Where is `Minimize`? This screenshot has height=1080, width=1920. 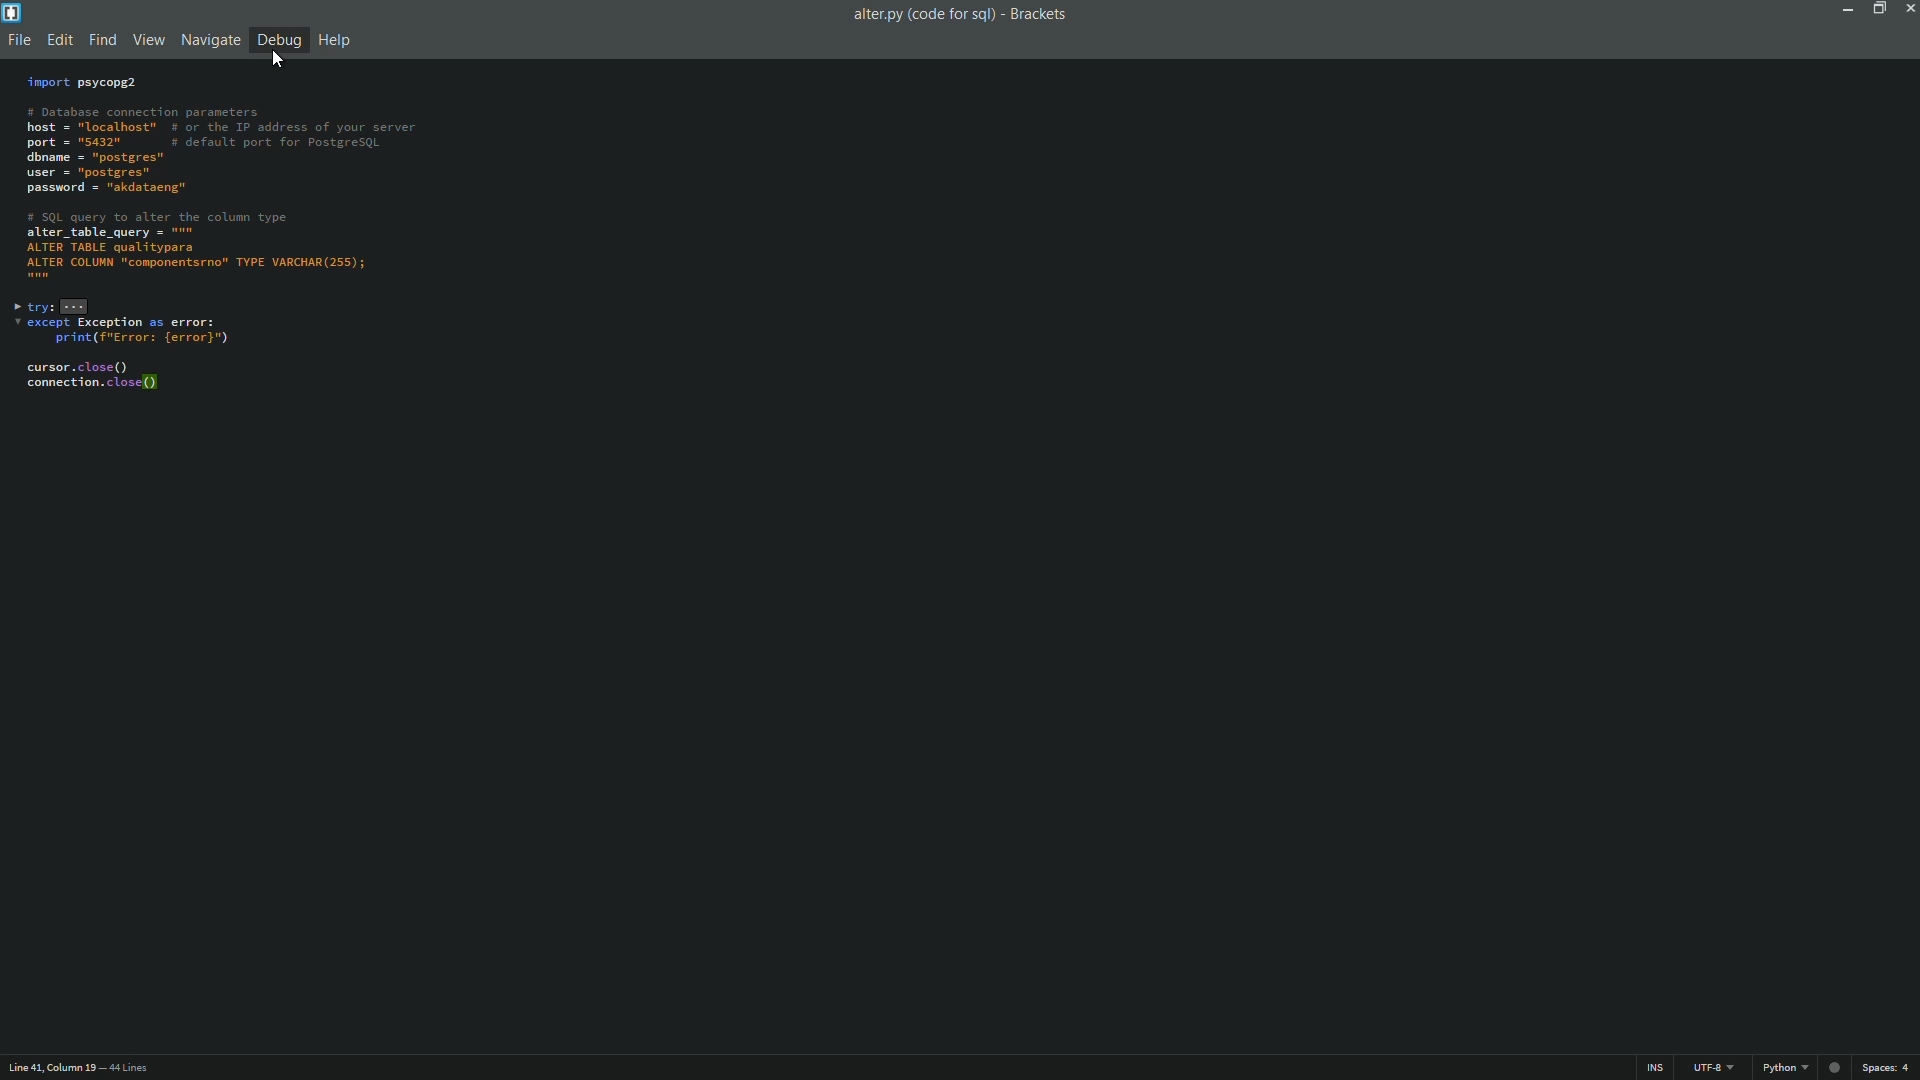 Minimize is located at coordinates (1844, 8).